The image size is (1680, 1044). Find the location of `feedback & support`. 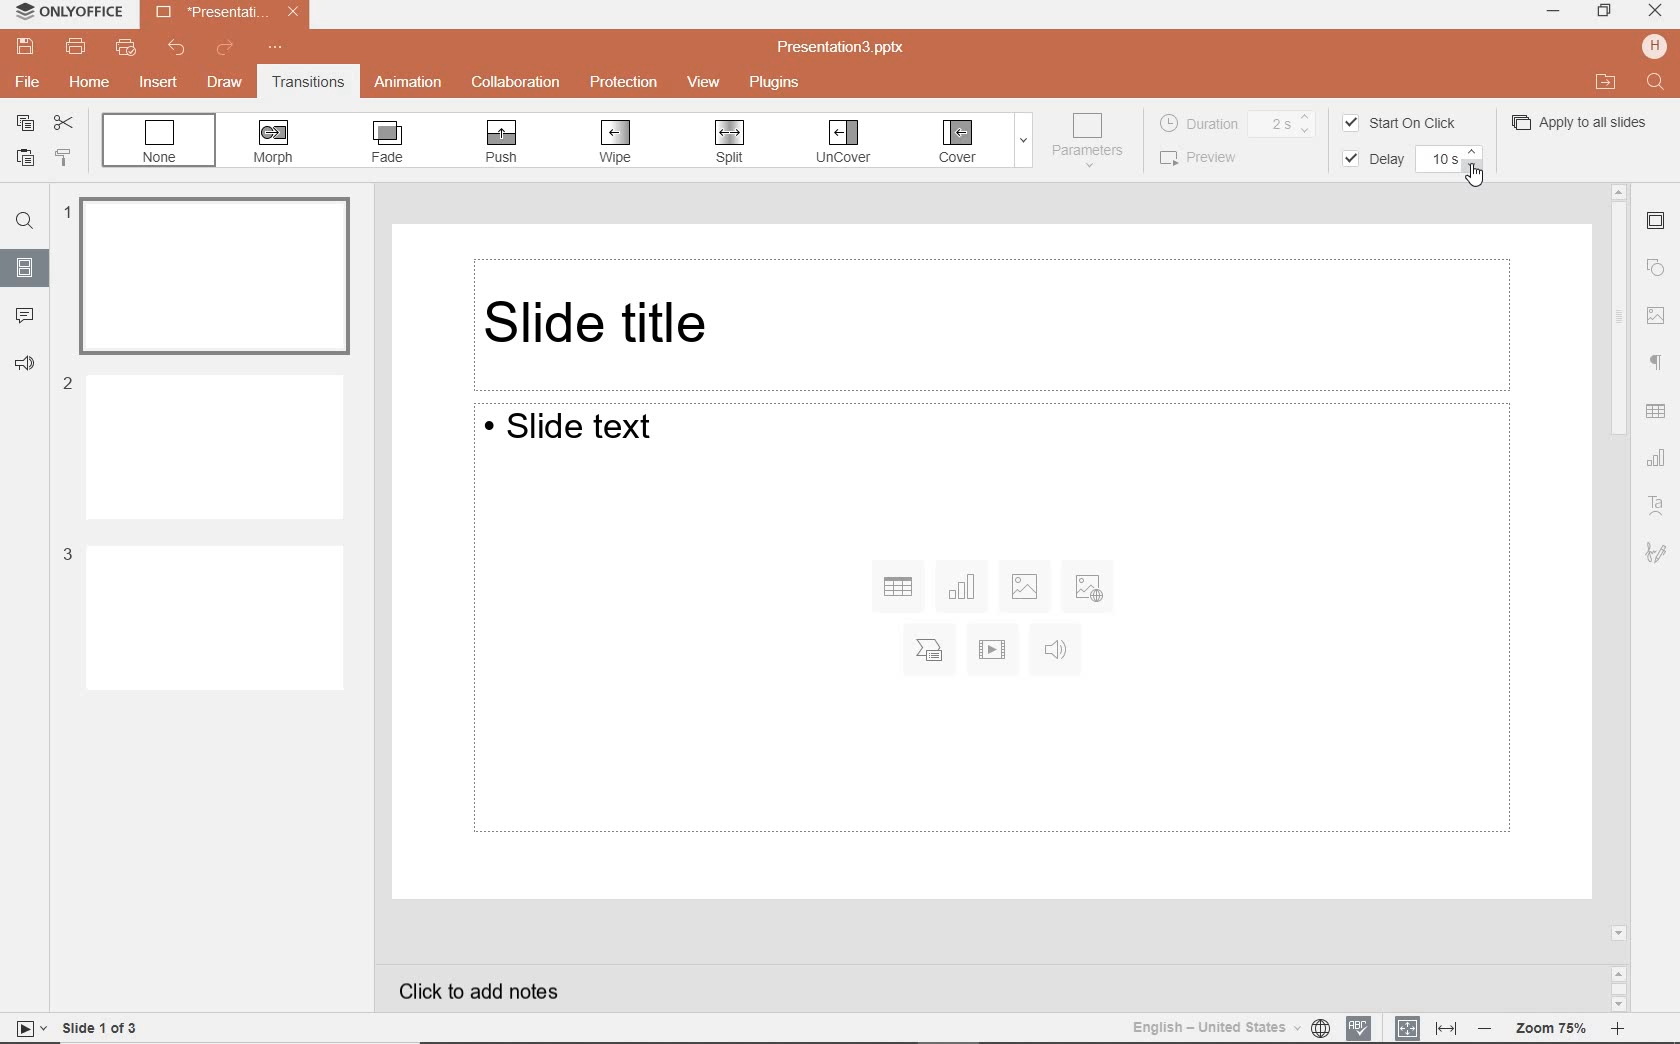

feedback & support is located at coordinates (28, 368).